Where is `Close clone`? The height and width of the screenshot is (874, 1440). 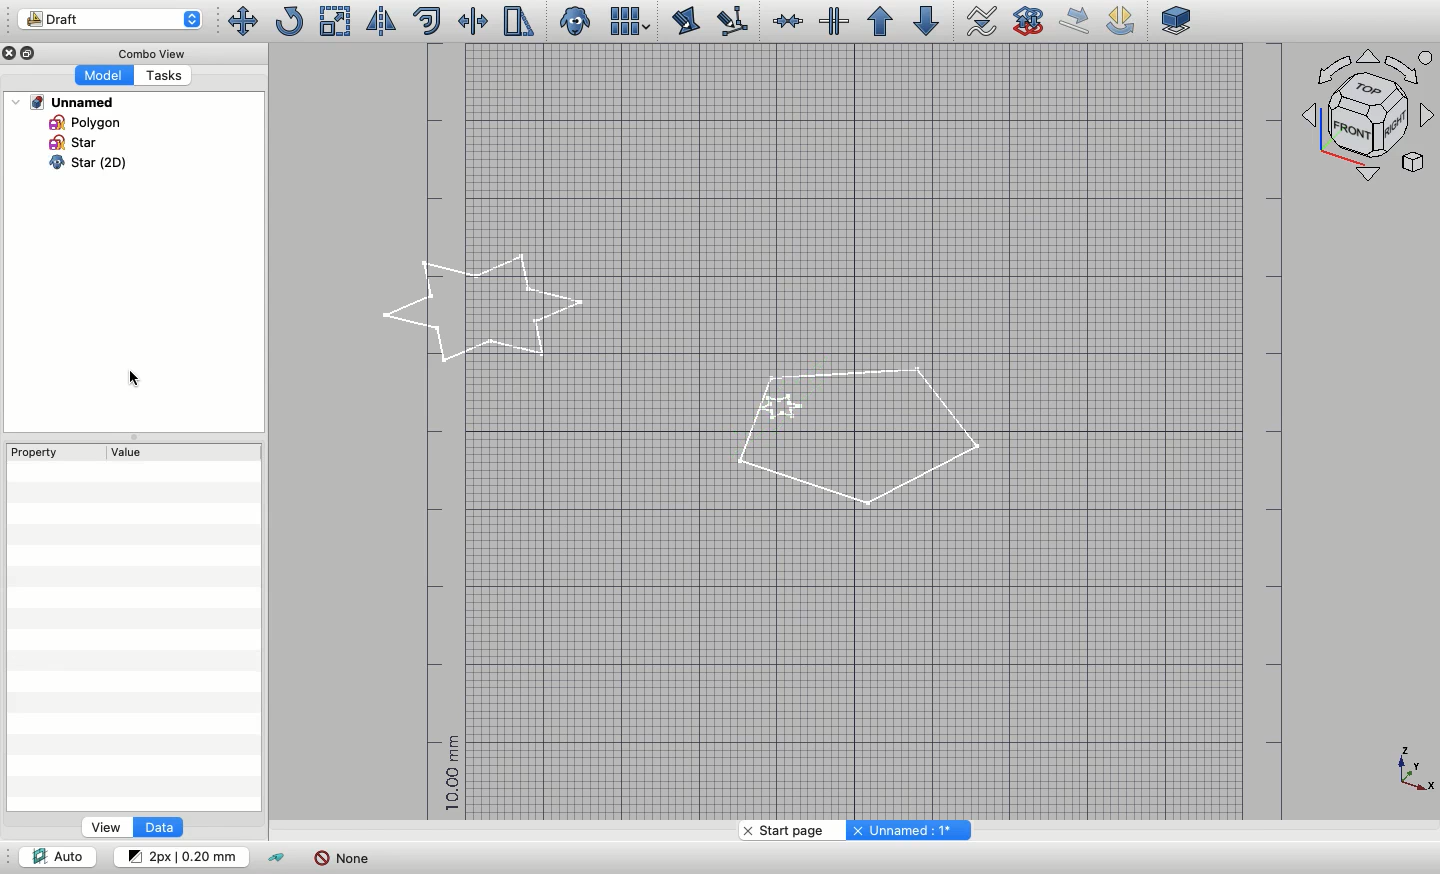 Close clone is located at coordinates (577, 22).